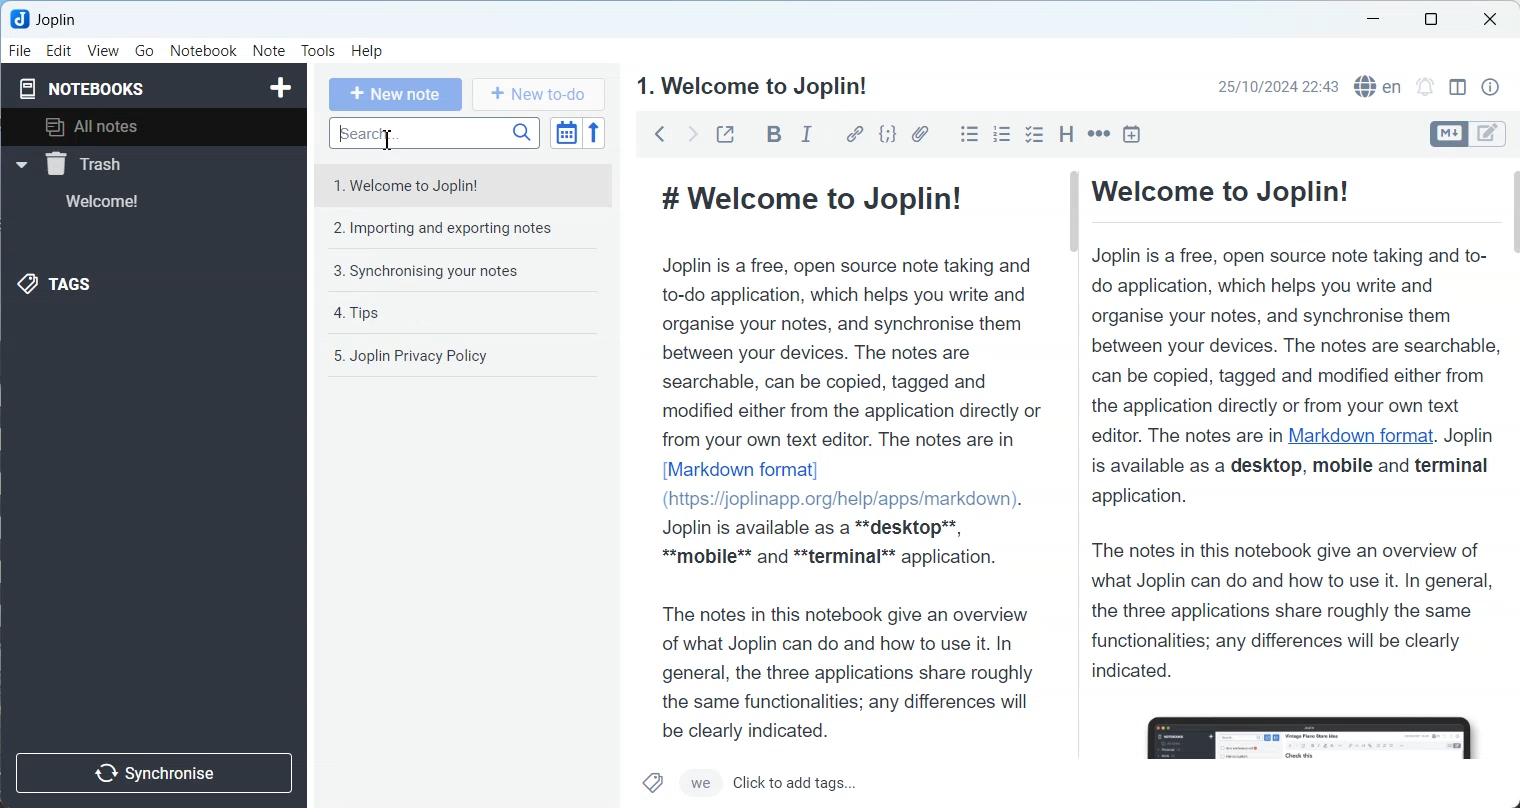 The height and width of the screenshot is (808, 1520). Describe the element at coordinates (651, 783) in the screenshot. I see `Tags` at that location.